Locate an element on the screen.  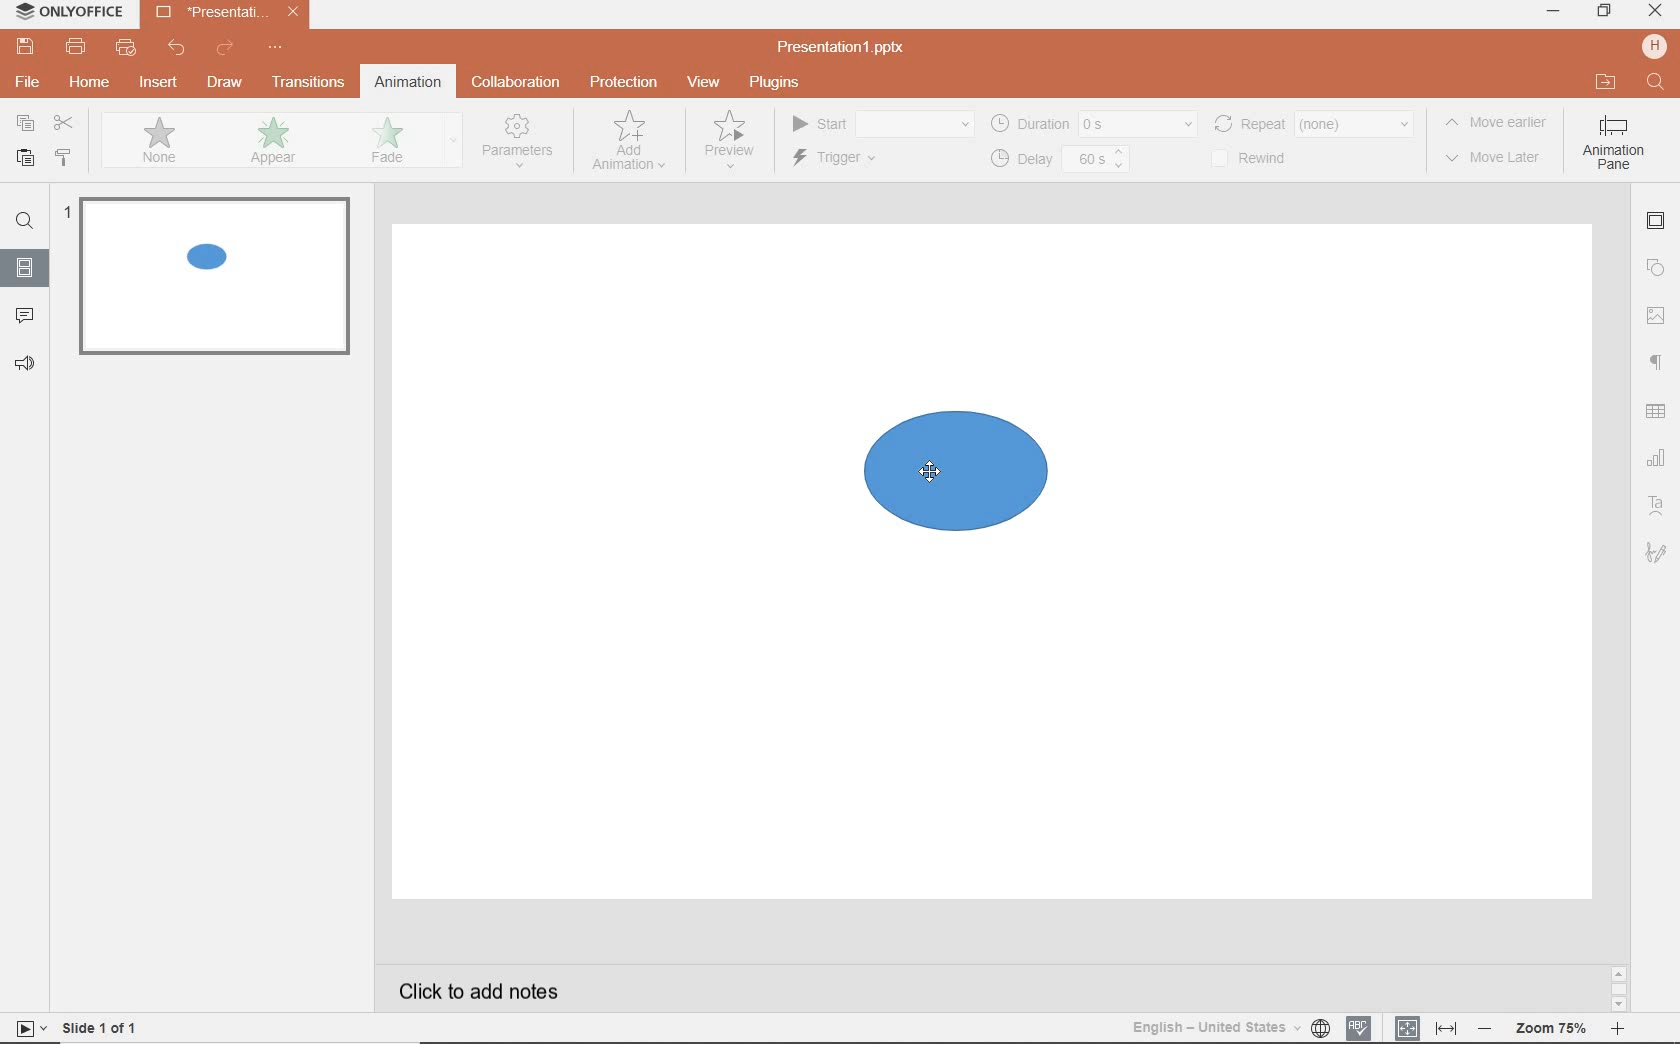
appear is located at coordinates (277, 143).